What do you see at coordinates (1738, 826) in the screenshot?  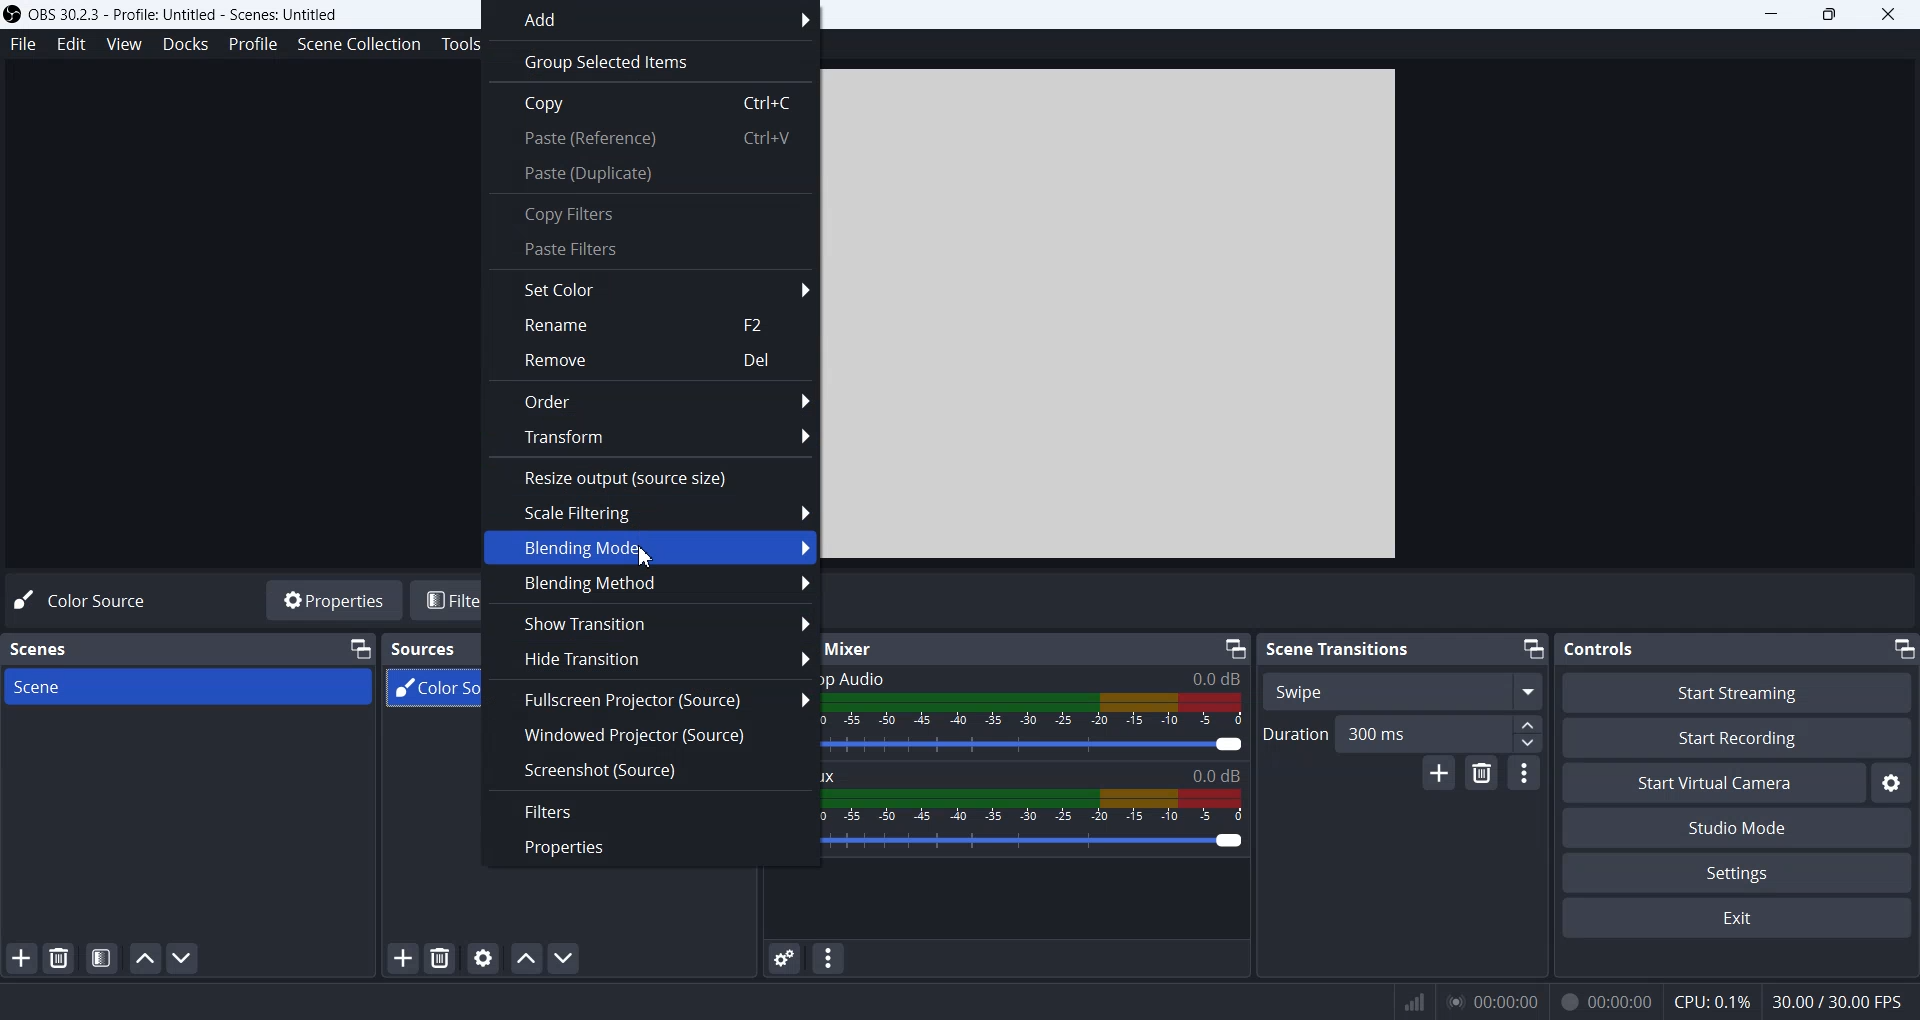 I see `Studio Mode` at bounding box center [1738, 826].